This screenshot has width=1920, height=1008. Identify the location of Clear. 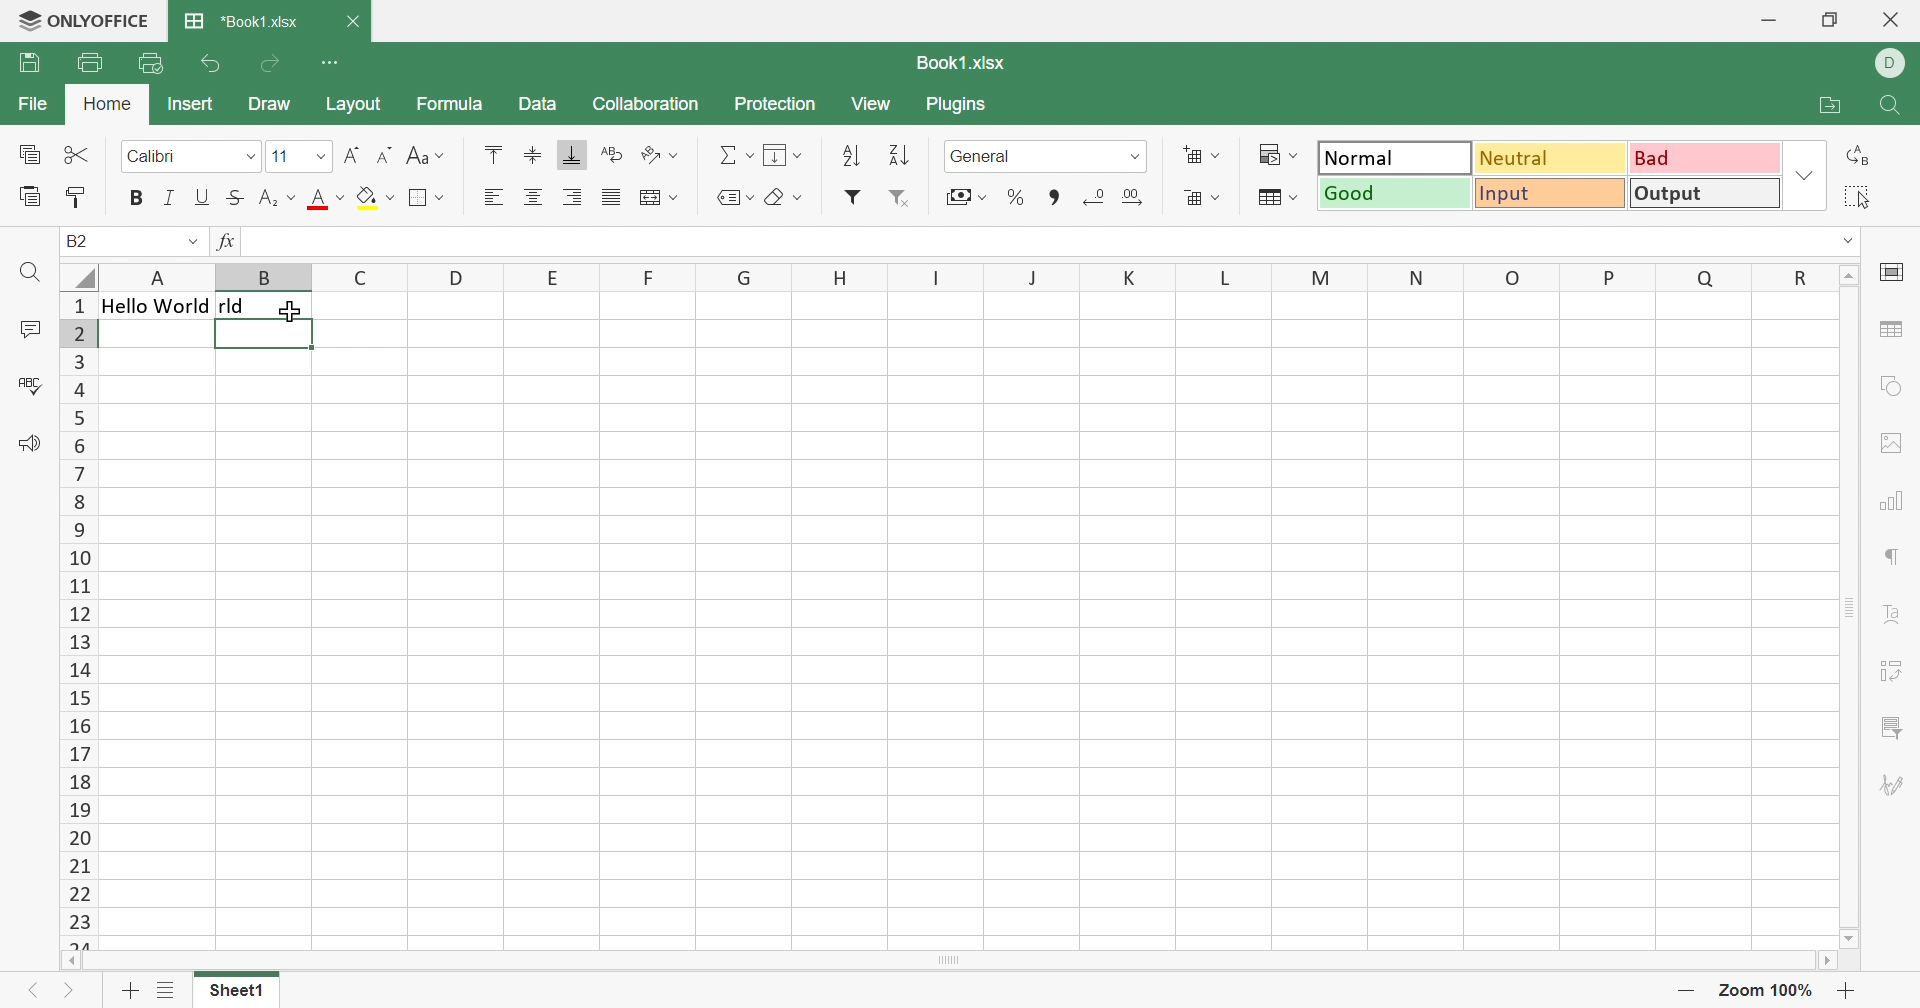
(781, 199).